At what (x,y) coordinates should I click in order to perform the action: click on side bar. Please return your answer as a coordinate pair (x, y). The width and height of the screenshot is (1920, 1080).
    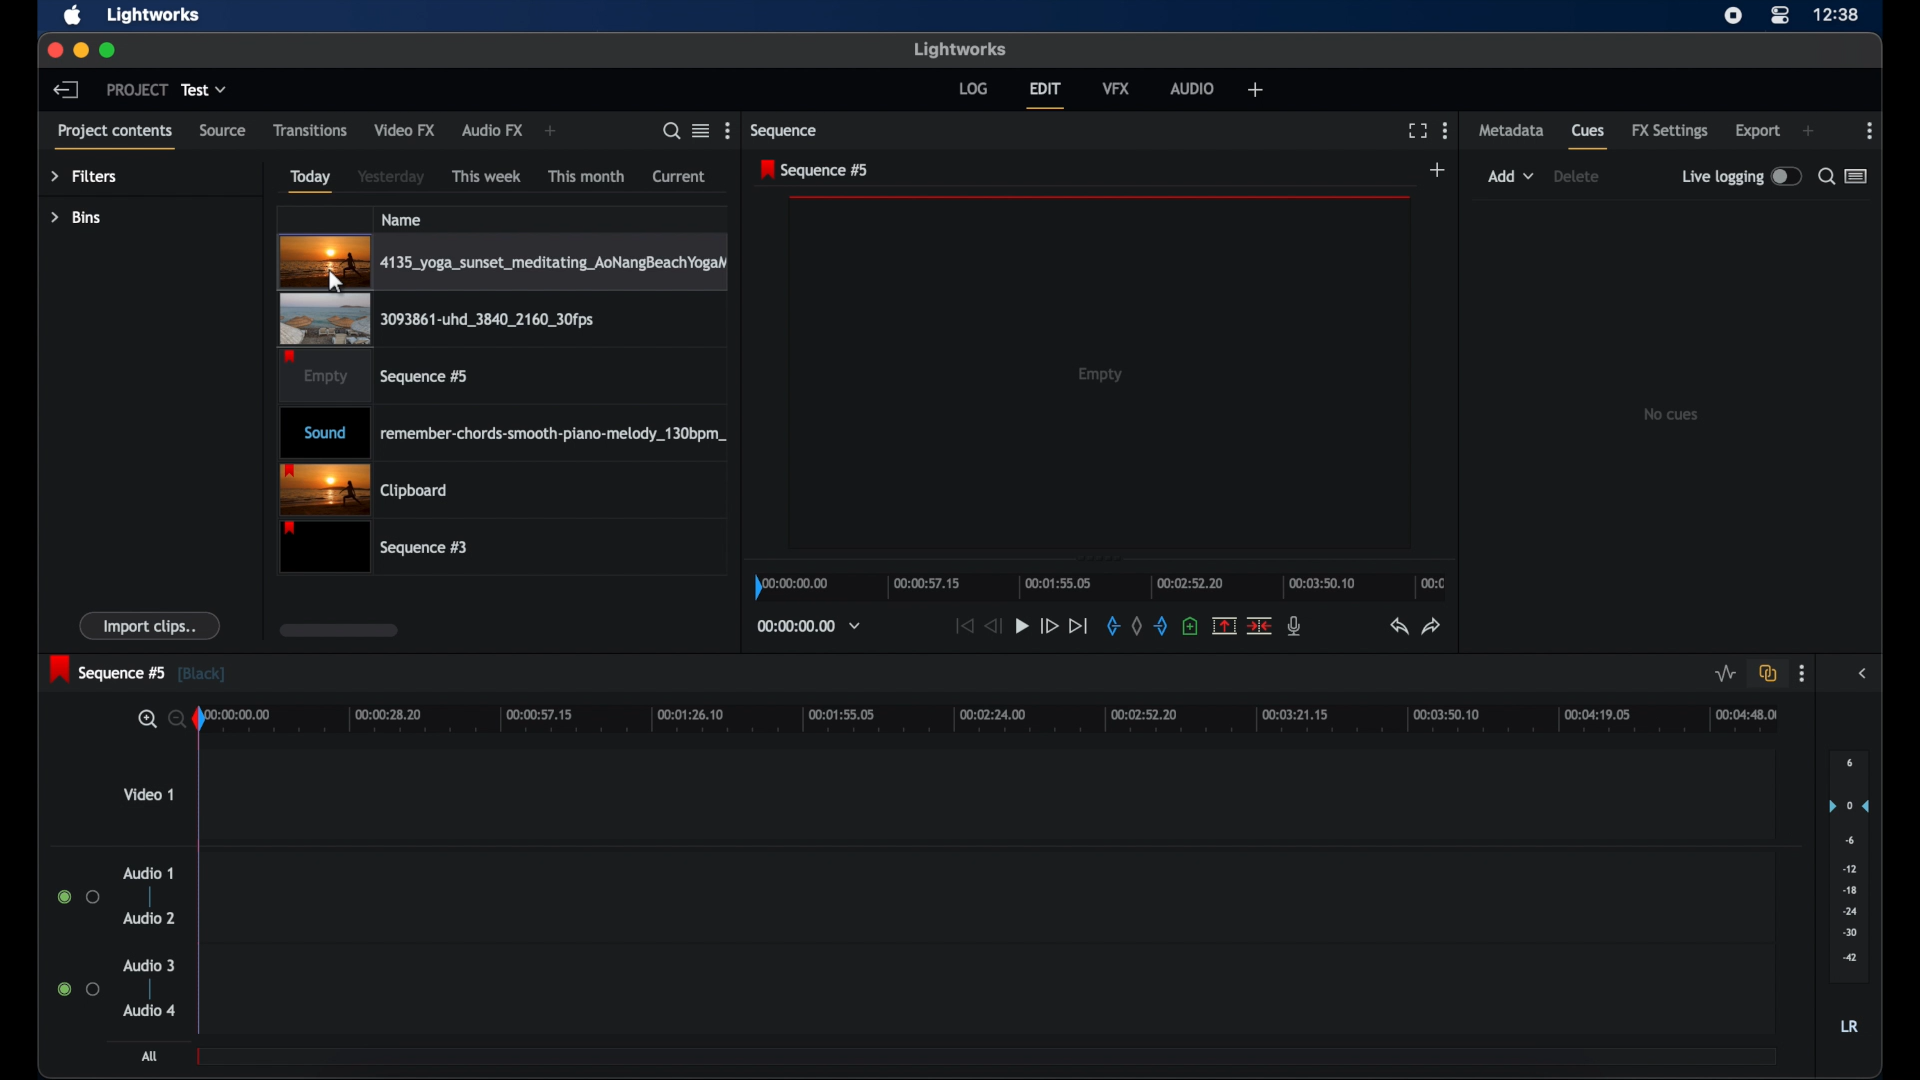
    Looking at the image, I should click on (1864, 673).